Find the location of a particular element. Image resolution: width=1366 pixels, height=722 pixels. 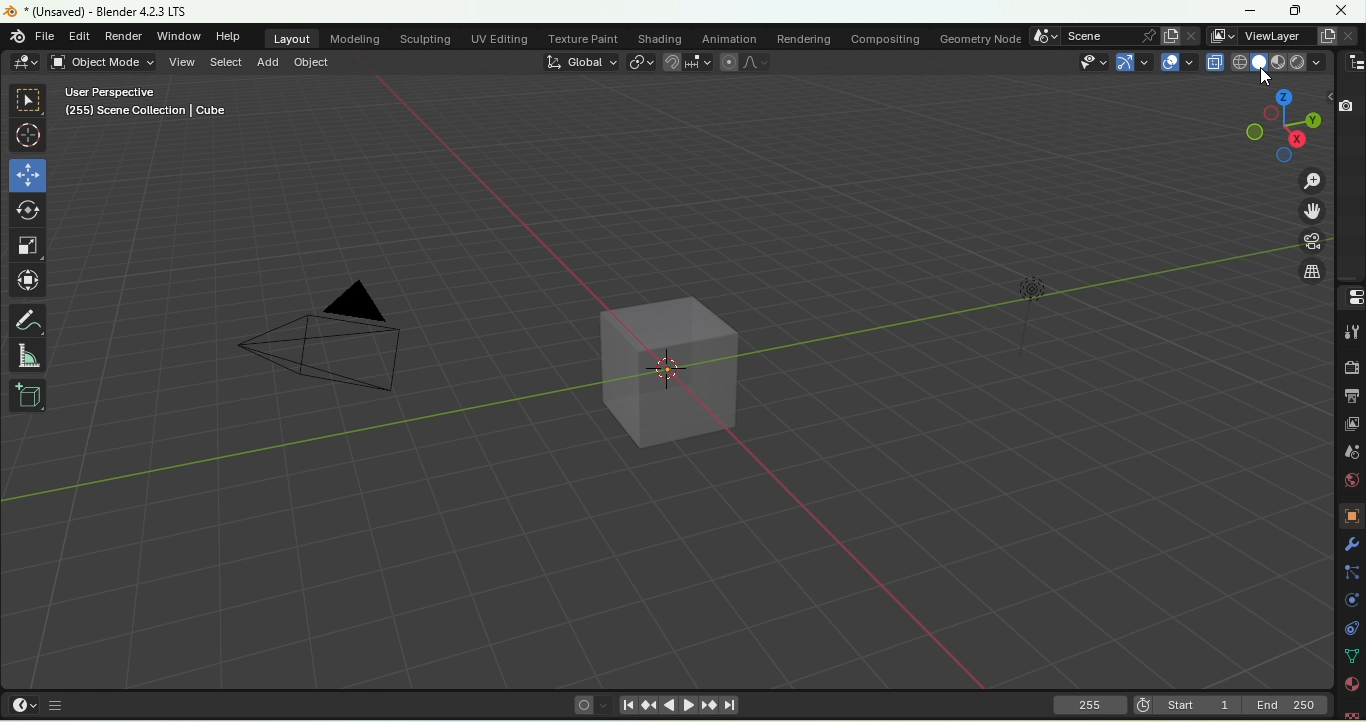

Move is located at coordinates (26, 176).